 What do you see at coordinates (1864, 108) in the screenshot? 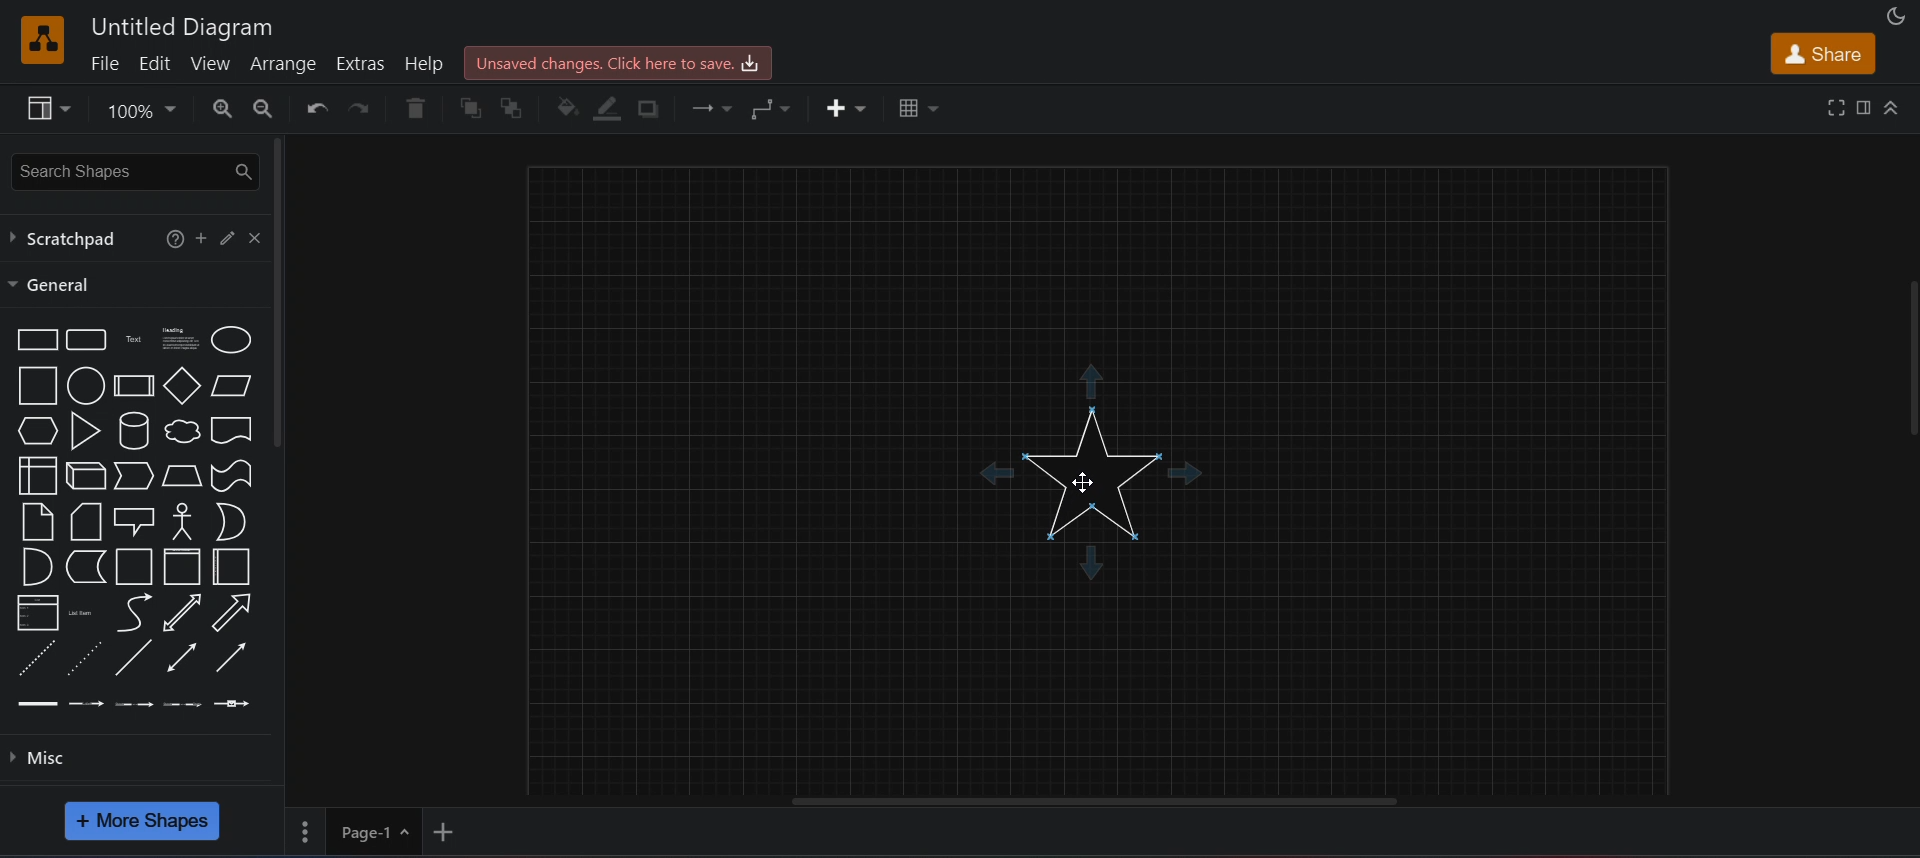
I see `format` at bounding box center [1864, 108].